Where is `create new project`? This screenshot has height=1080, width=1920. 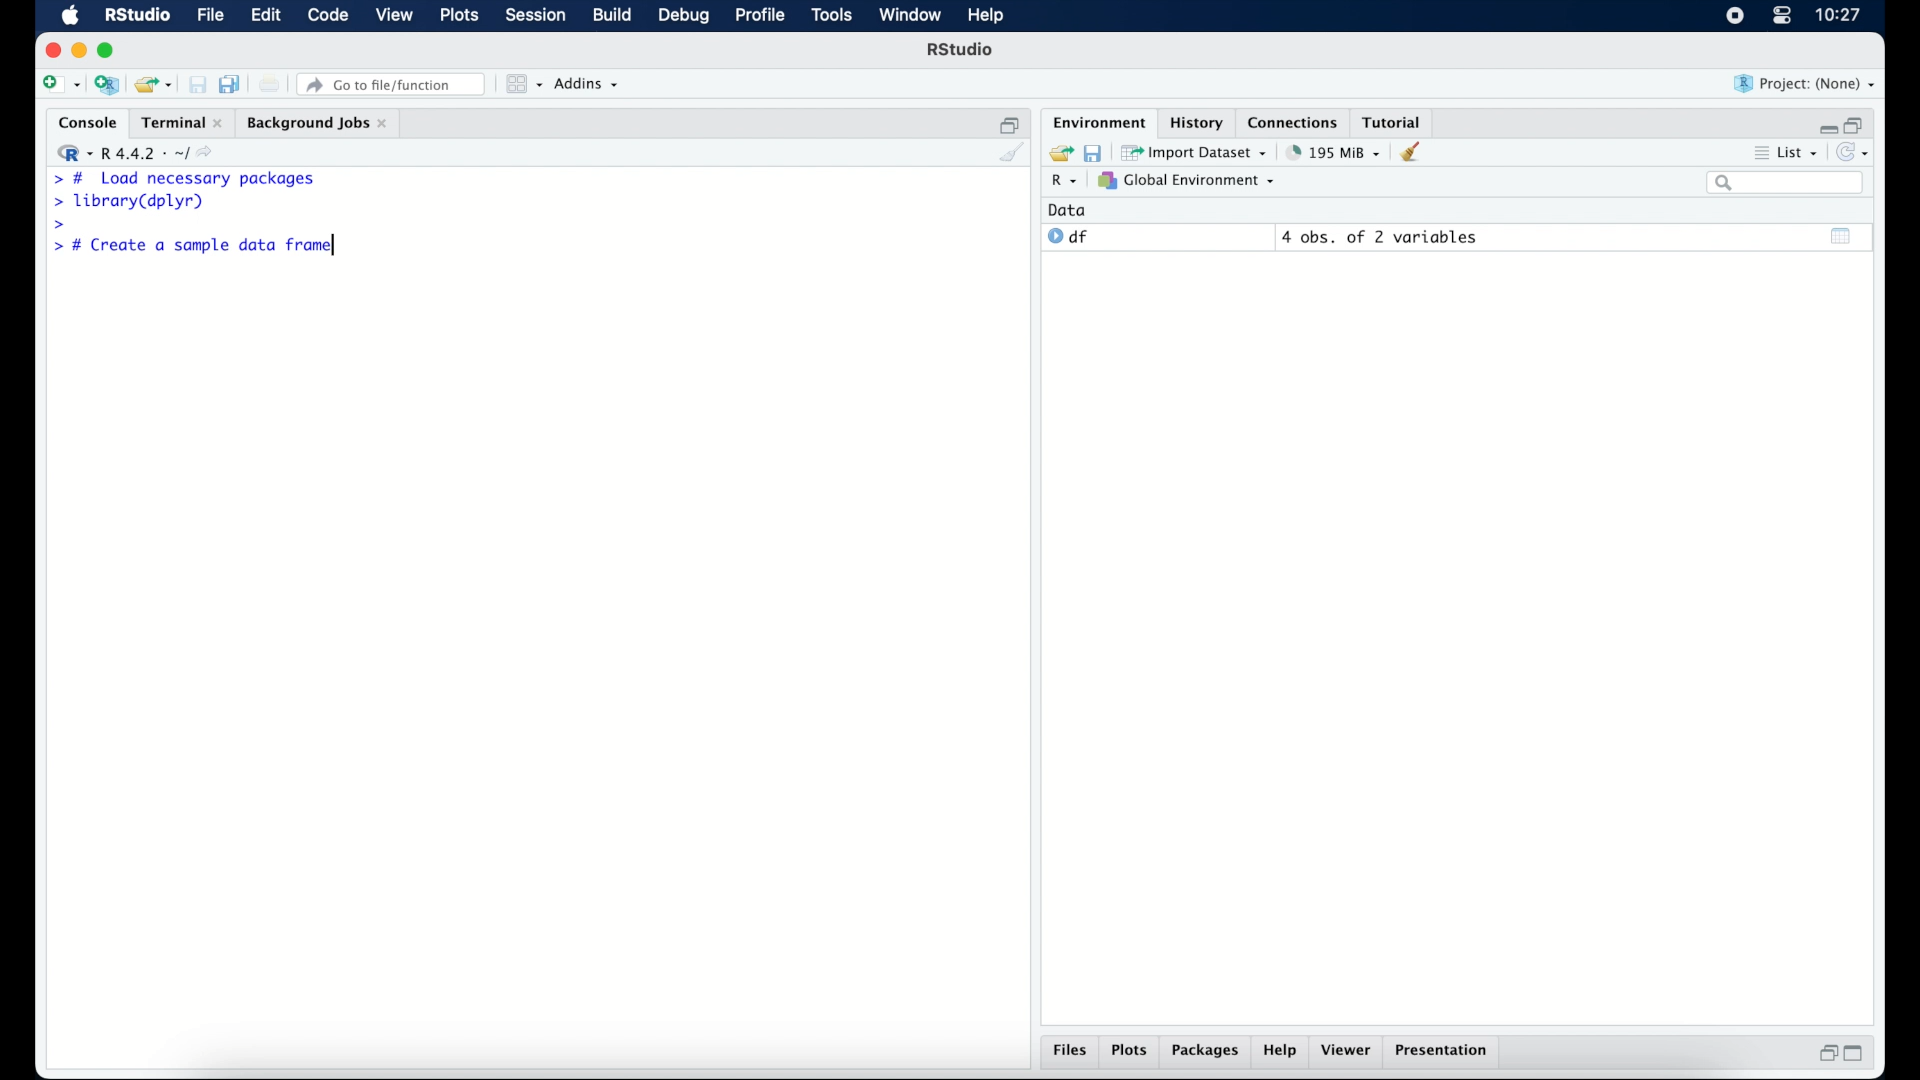 create new project is located at coordinates (107, 86).